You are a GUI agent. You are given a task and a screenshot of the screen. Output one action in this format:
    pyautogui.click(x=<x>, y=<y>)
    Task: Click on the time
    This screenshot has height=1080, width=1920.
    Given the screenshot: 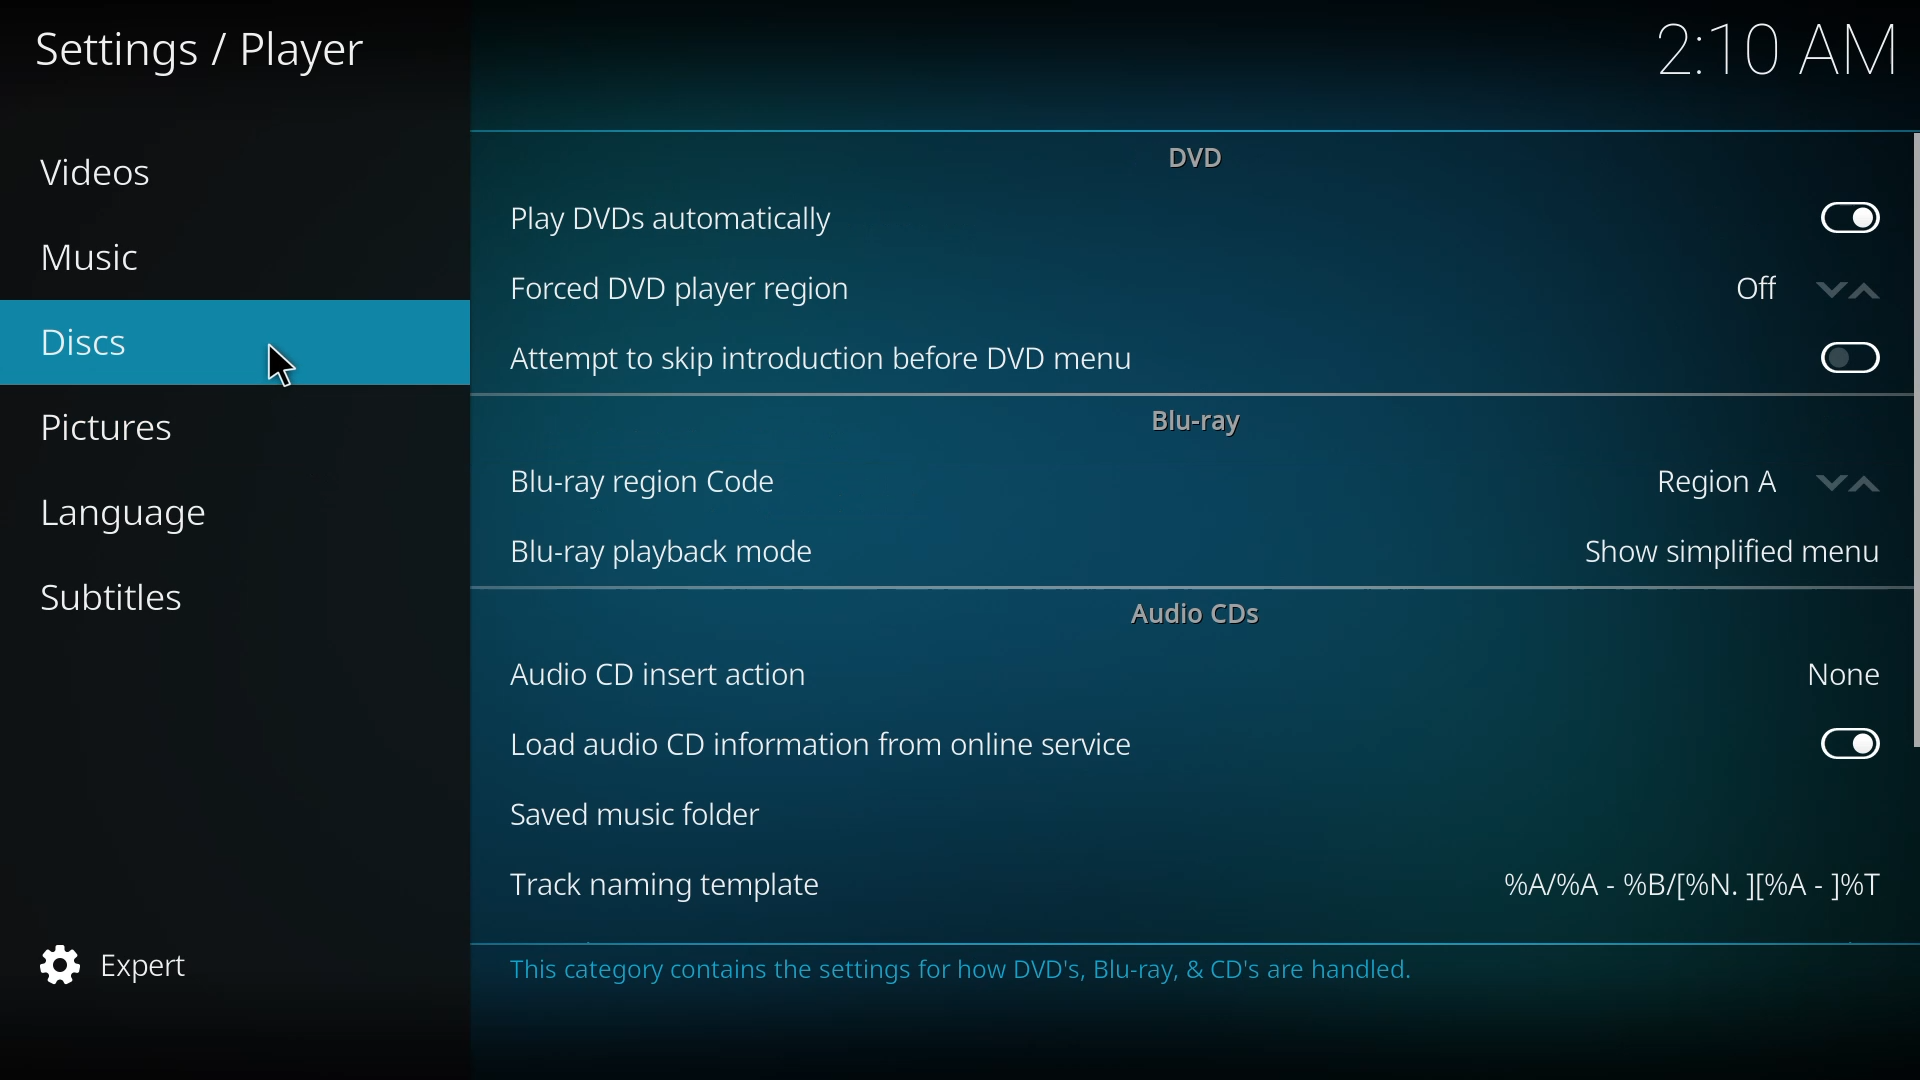 What is the action you would take?
    pyautogui.click(x=1777, y=50)
    